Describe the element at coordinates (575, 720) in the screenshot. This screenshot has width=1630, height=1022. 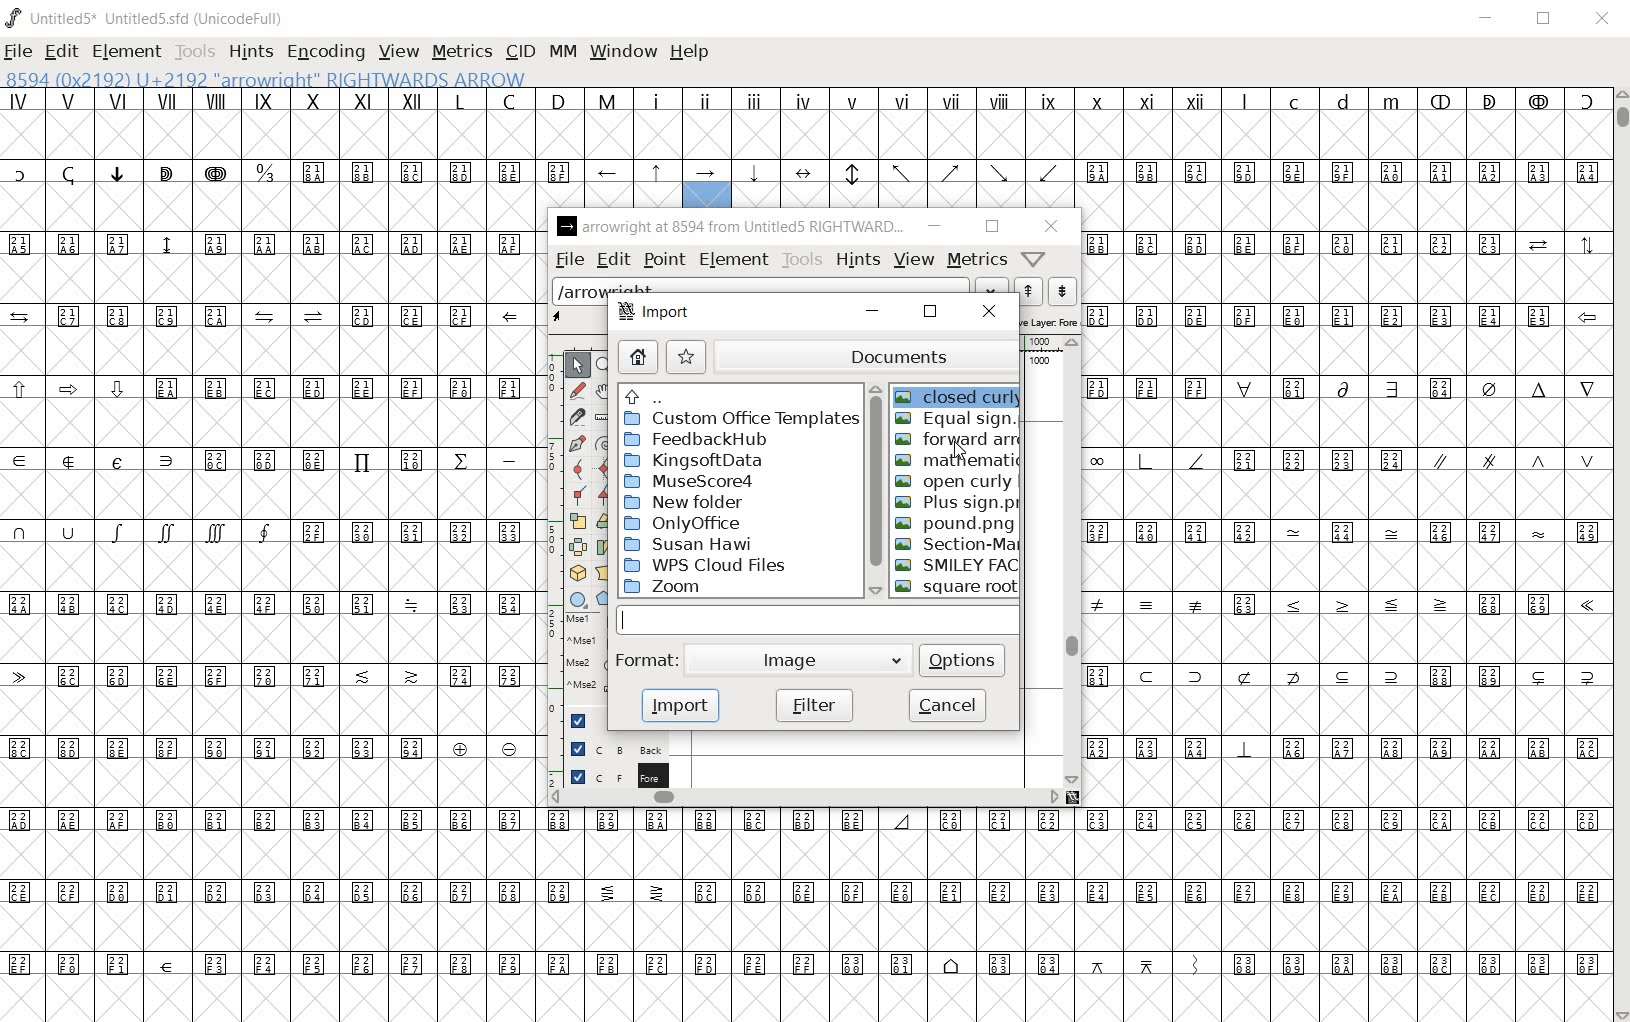
I see `Guide` at that location.